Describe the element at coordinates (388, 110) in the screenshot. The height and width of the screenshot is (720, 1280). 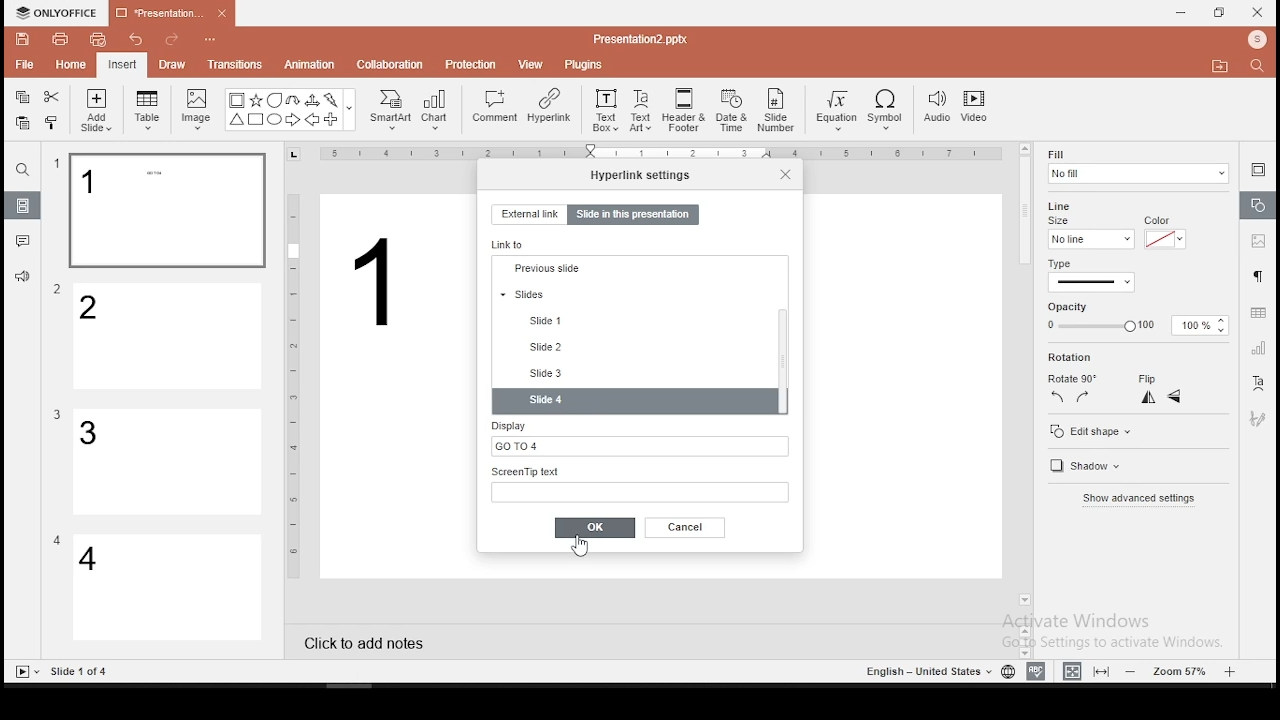
I see `smart` at that location.